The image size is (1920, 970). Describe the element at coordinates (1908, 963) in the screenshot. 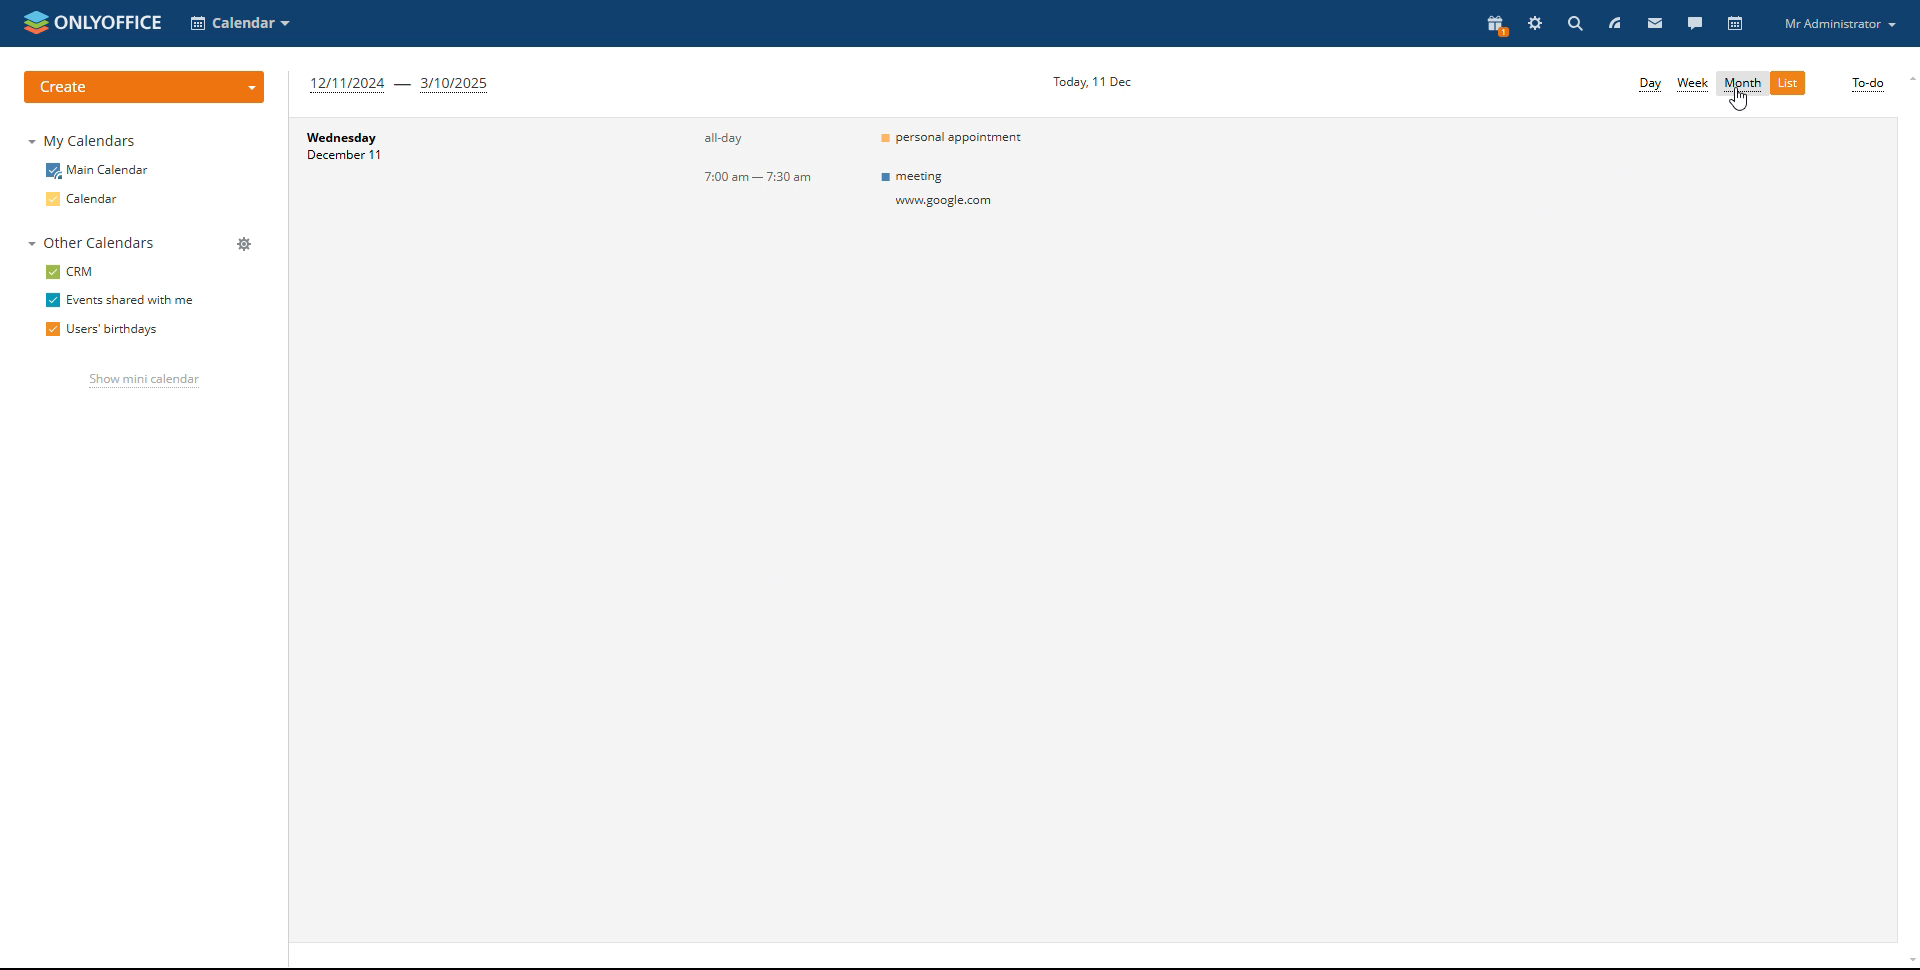

I see `scroll down` at that location.